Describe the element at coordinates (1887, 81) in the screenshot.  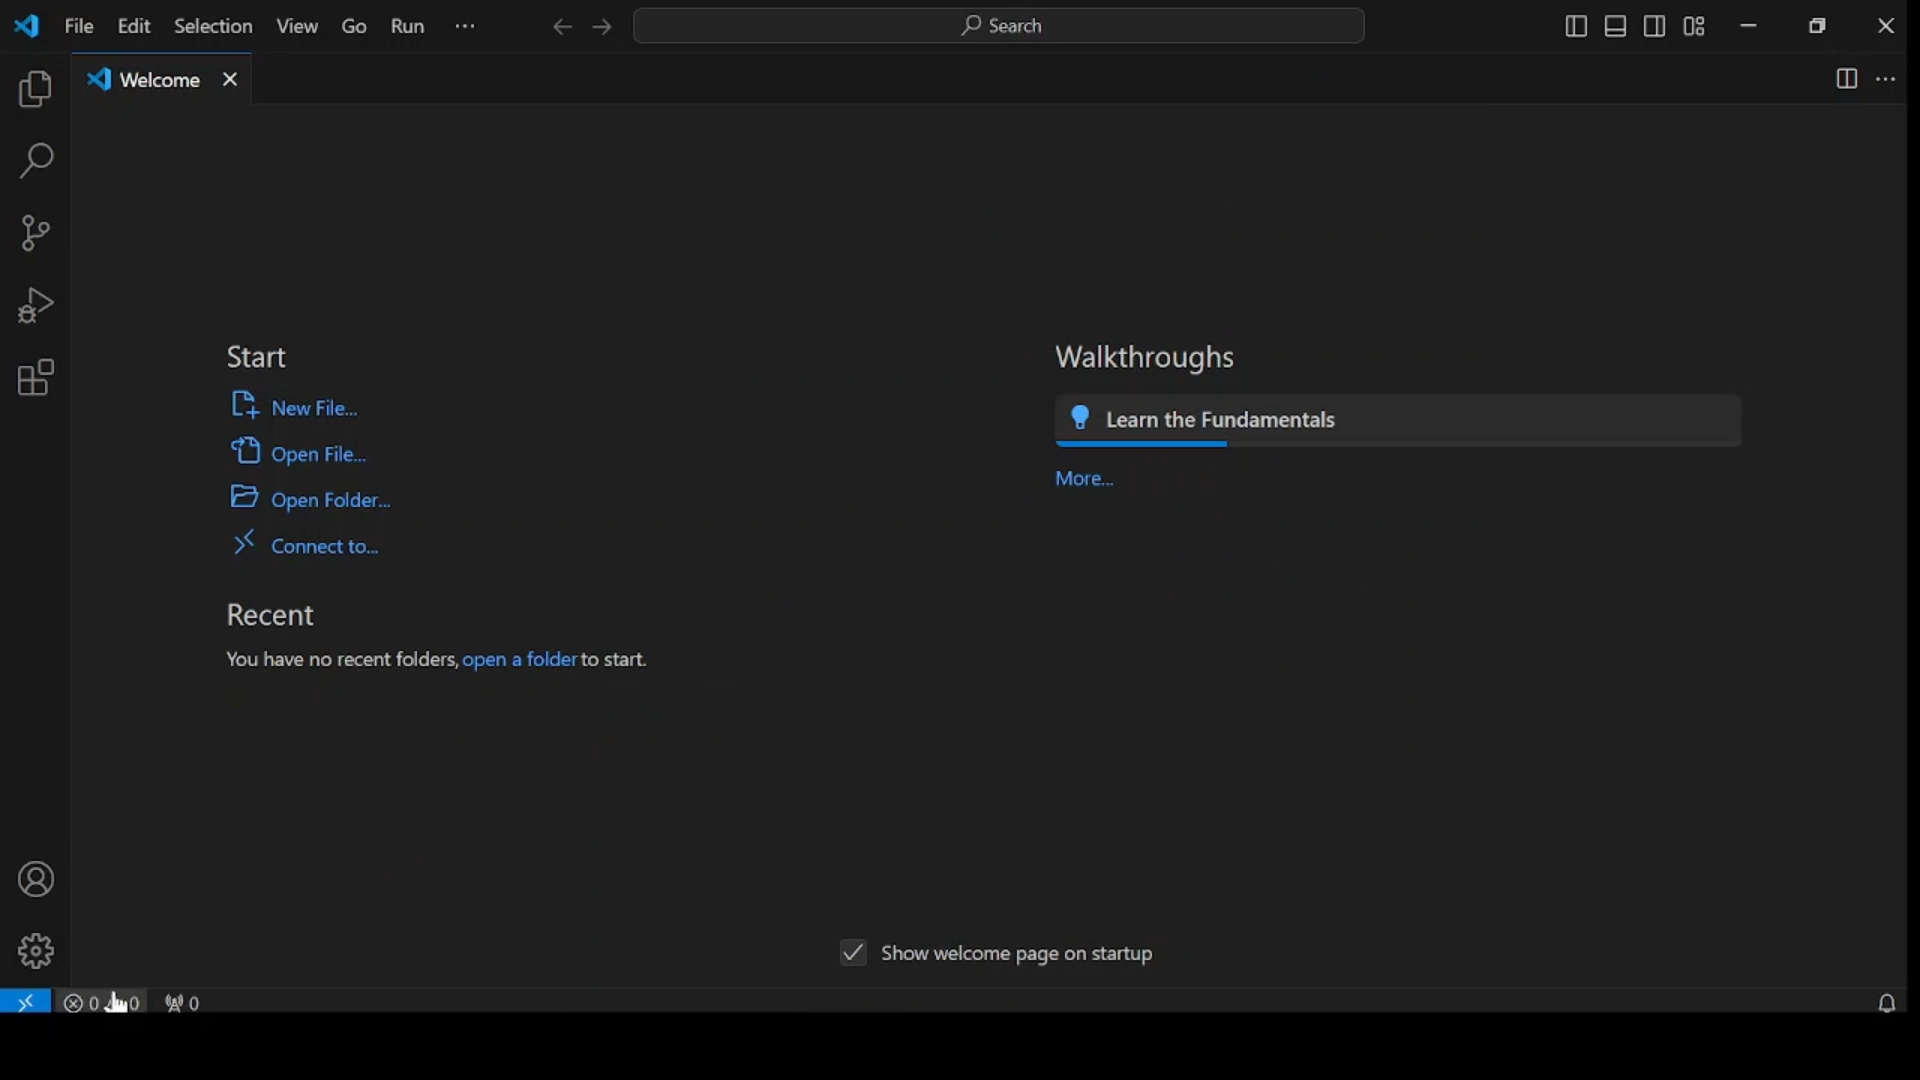
I see `more actions` at that location.